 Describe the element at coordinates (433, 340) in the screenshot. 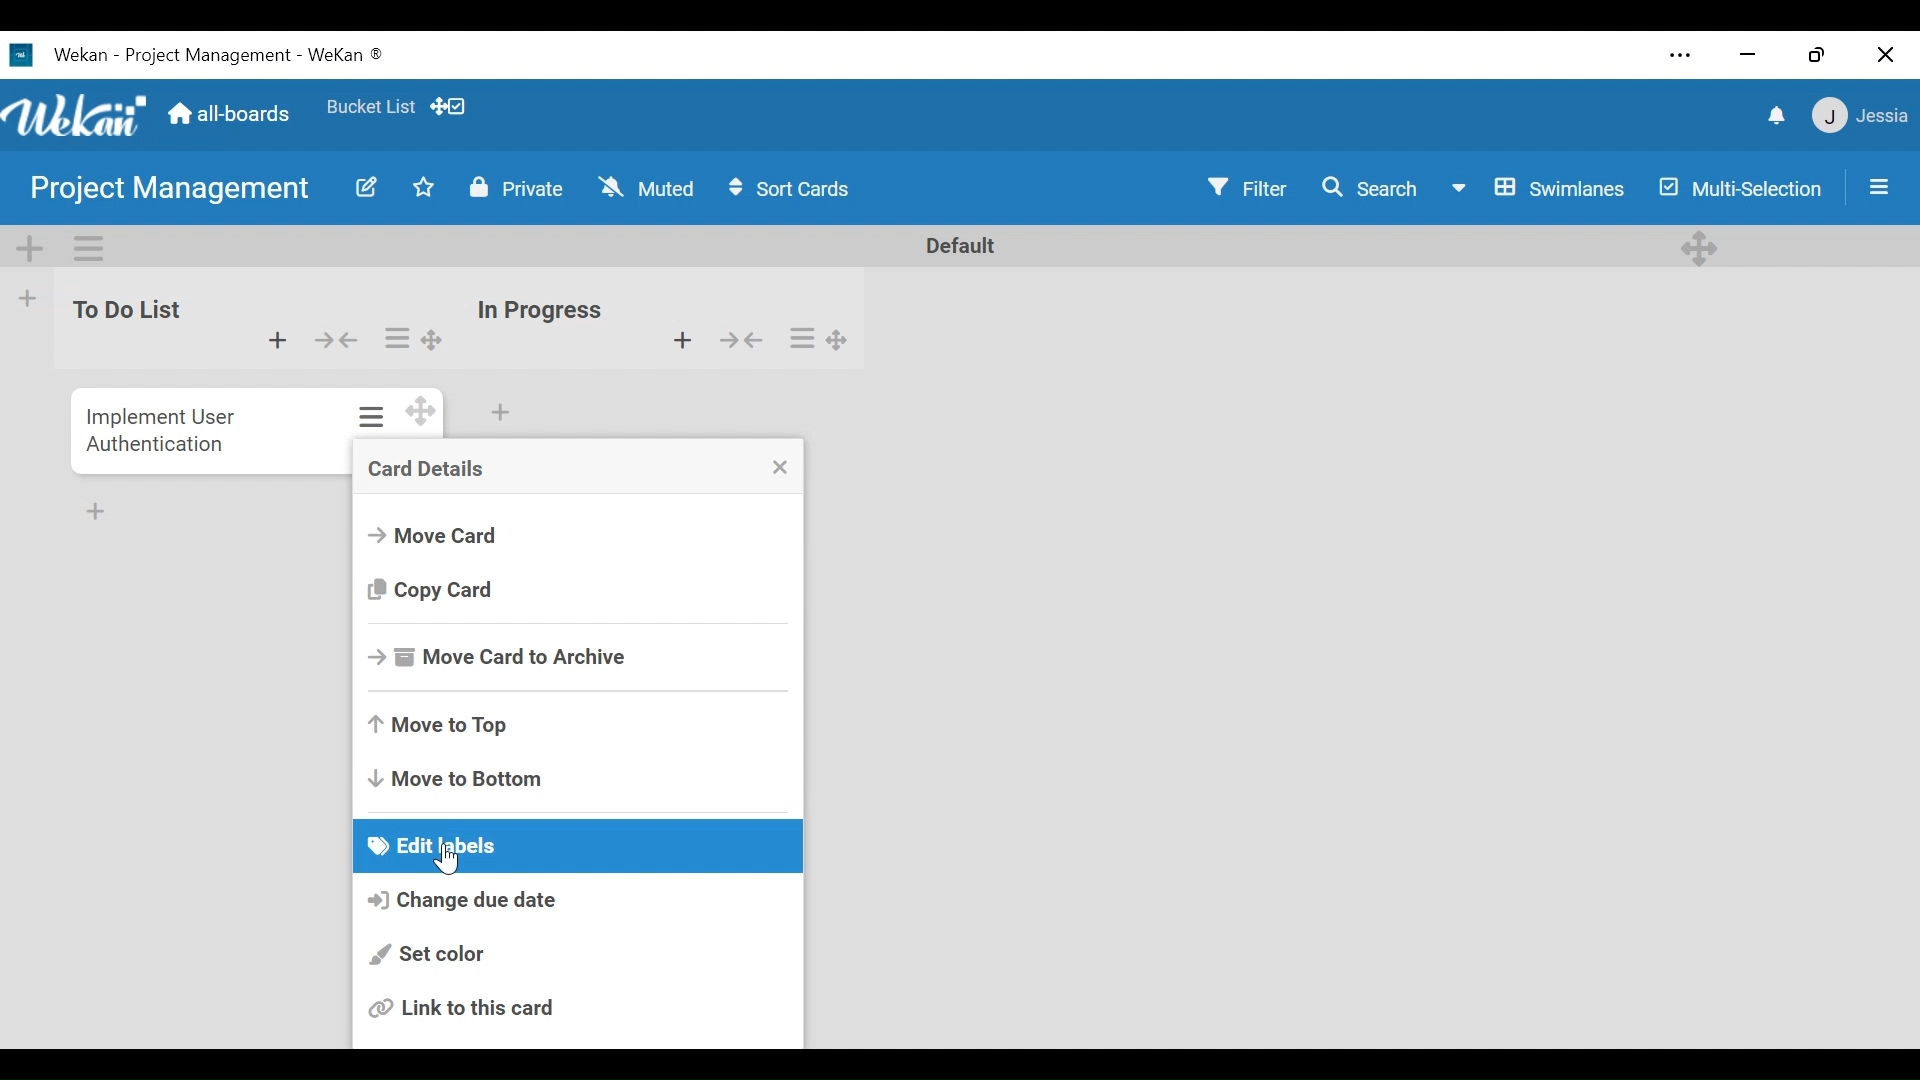

I see `desktop drag handles` at that location.